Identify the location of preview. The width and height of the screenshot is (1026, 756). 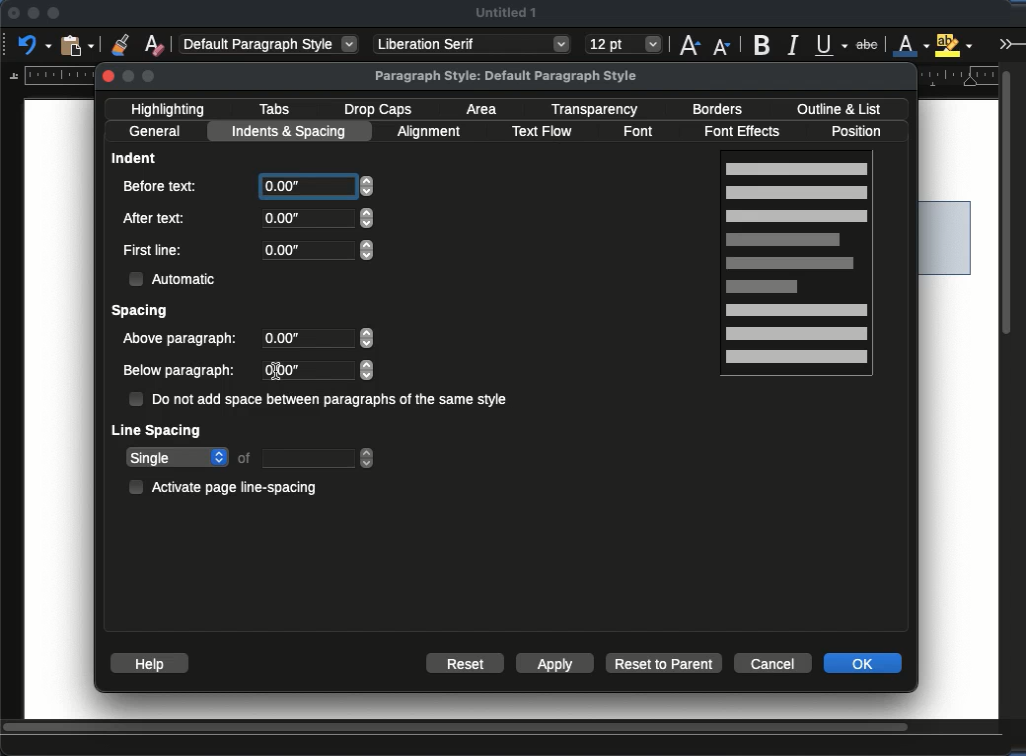
(796, 266).